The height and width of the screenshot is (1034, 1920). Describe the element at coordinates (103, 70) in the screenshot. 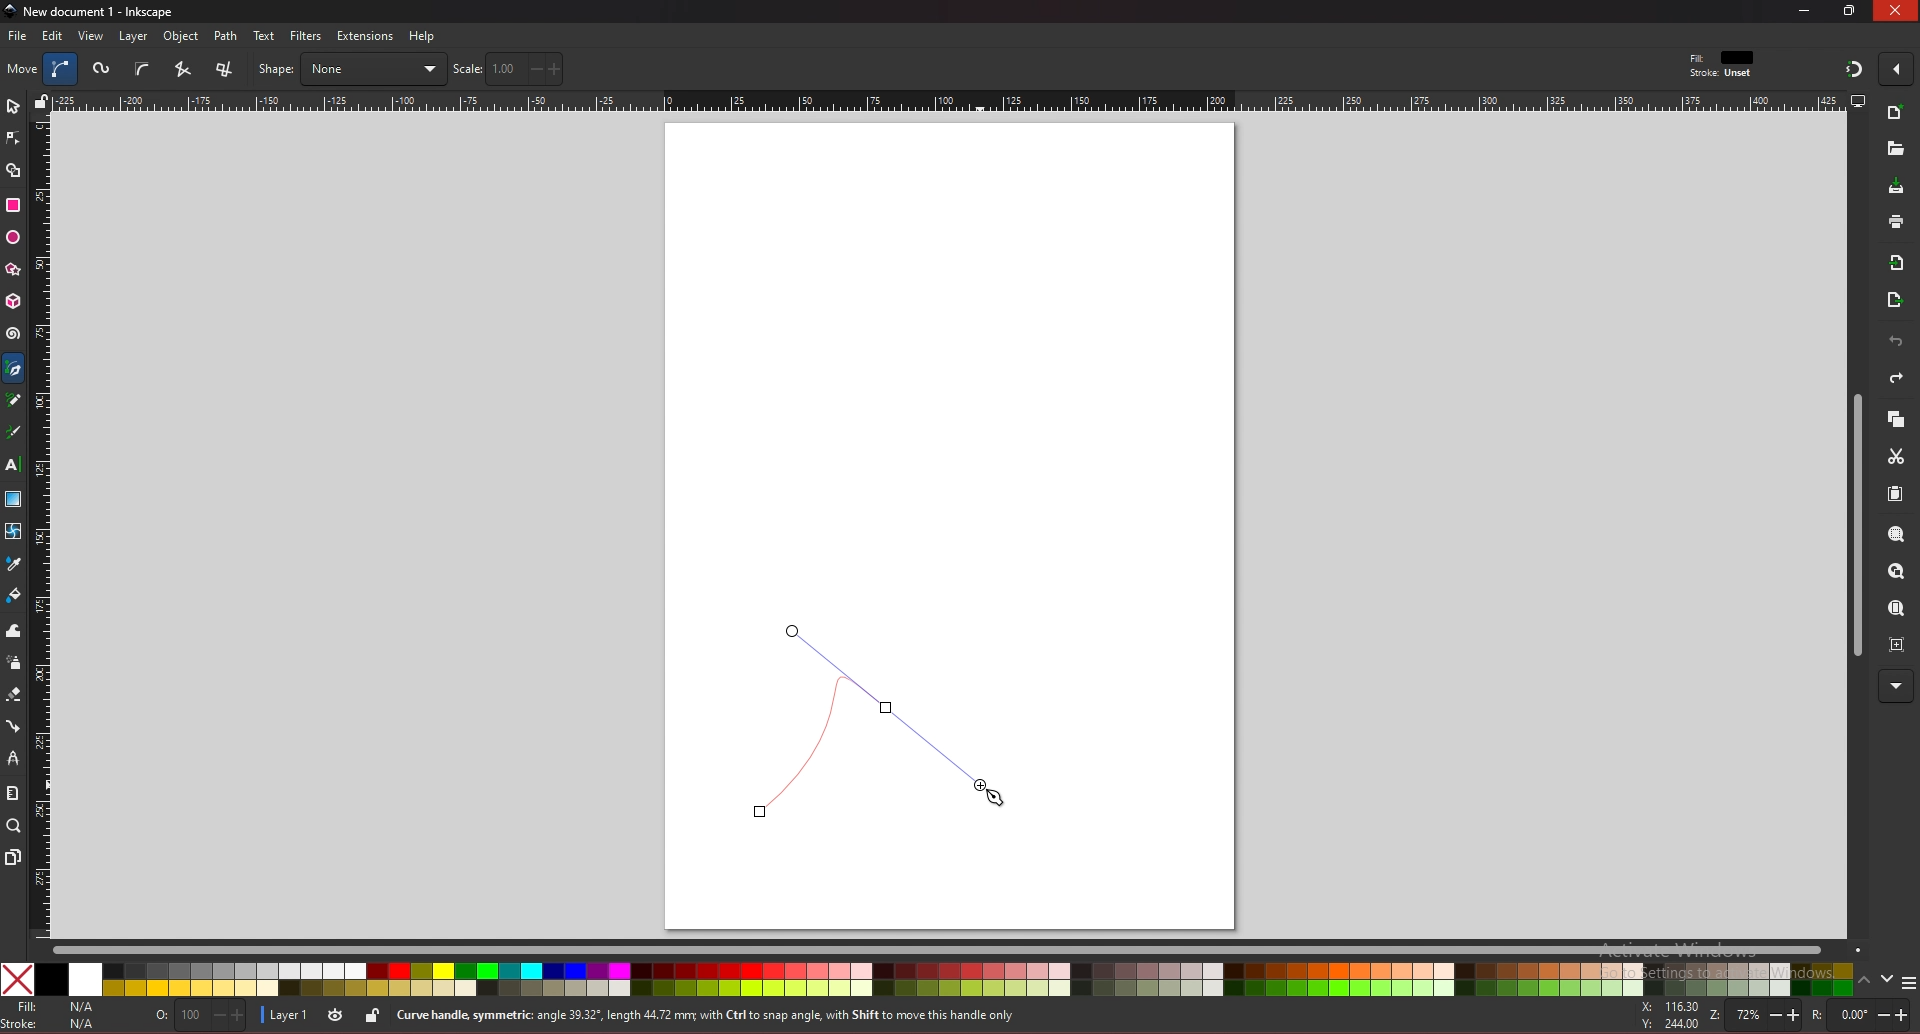

I see `spiro path` at that location.